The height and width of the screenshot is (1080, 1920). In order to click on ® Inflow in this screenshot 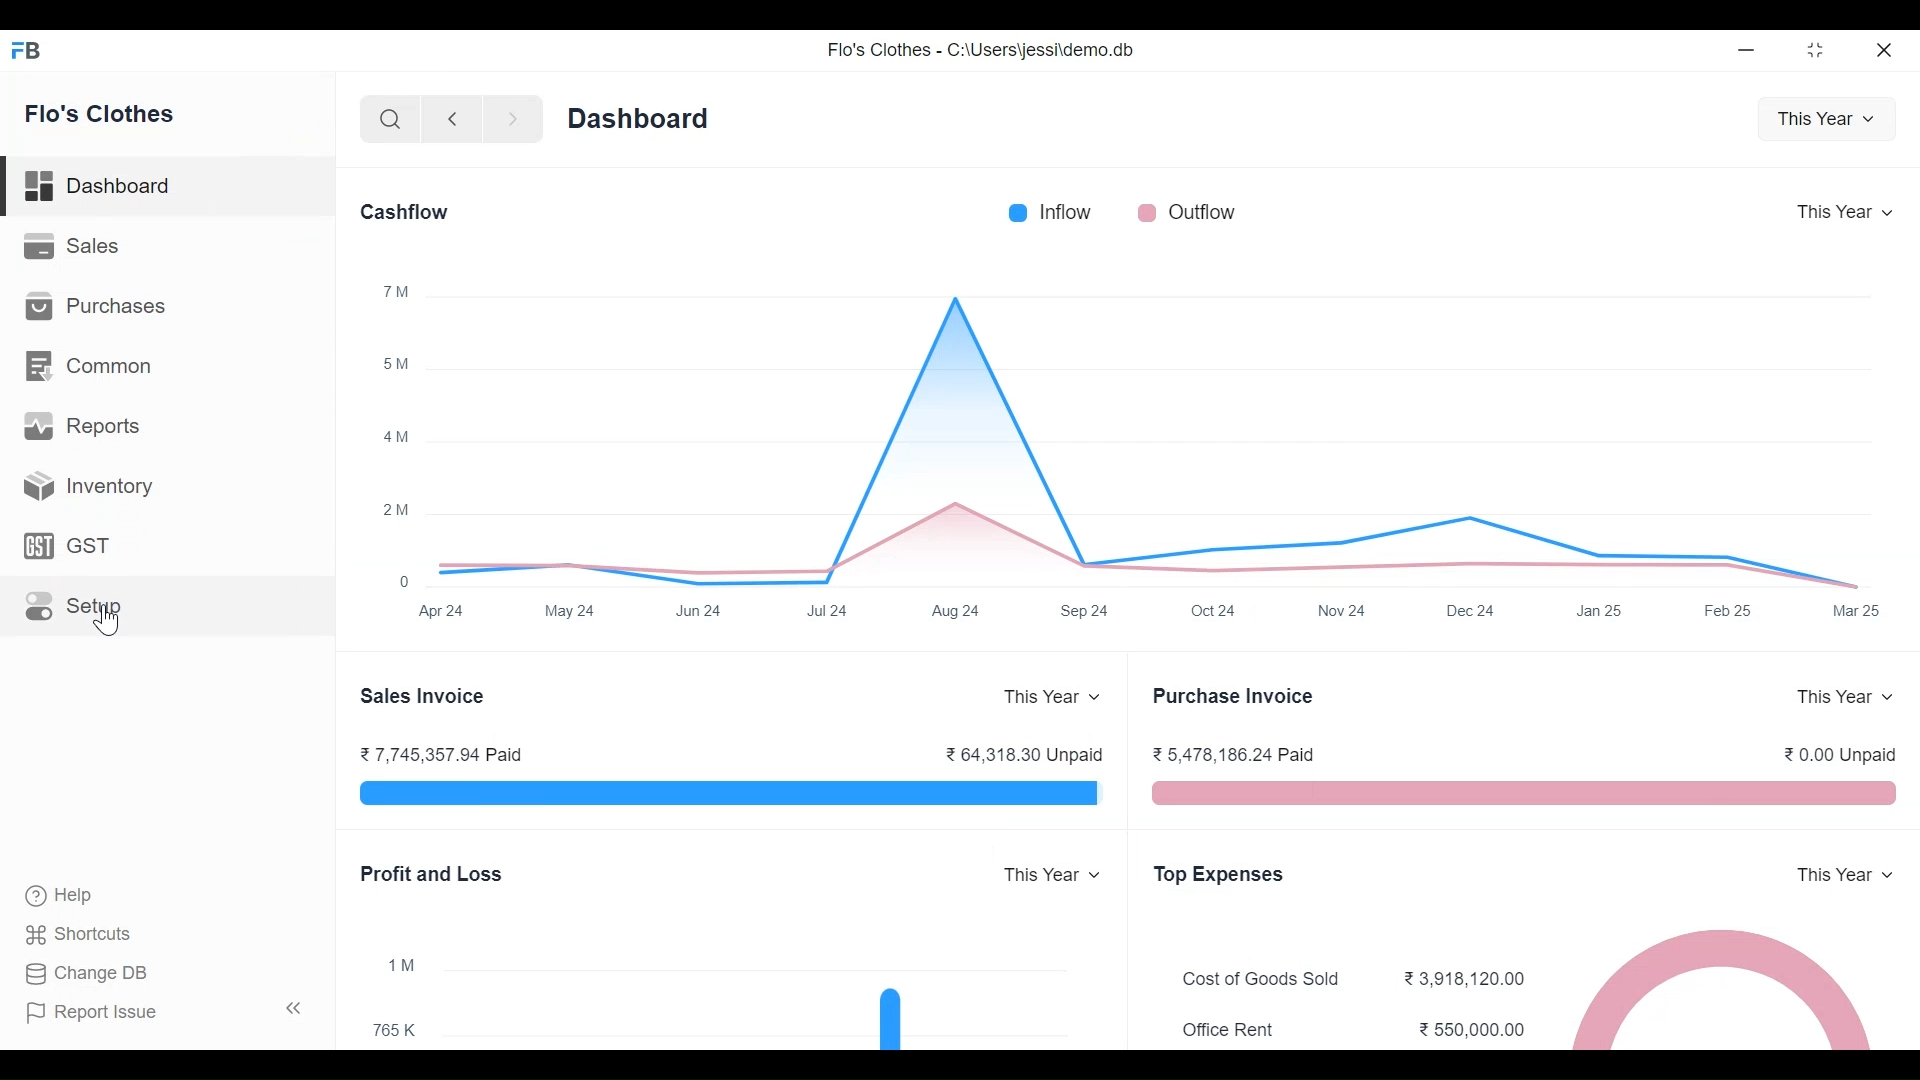, I will do `click(1054, 213)`.